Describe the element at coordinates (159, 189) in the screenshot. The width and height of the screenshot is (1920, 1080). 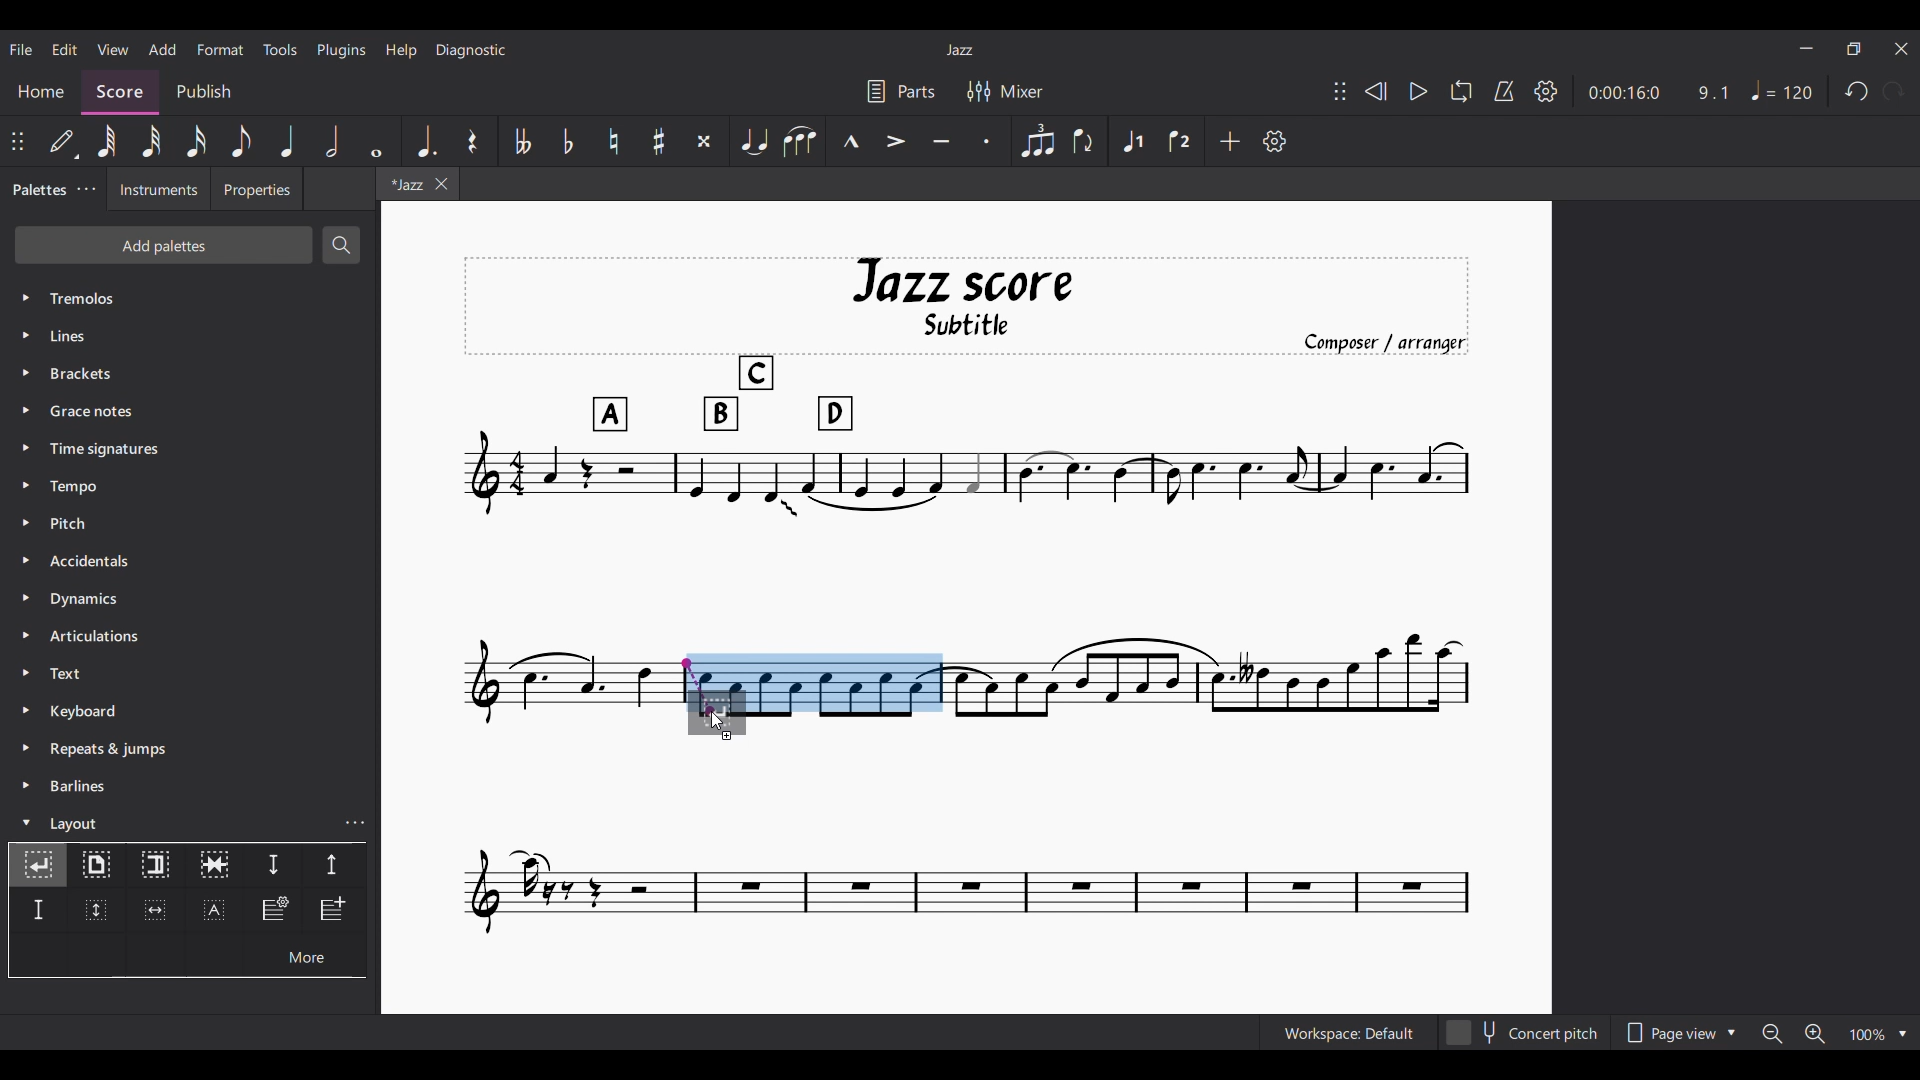
I see `Instruments` at that location.